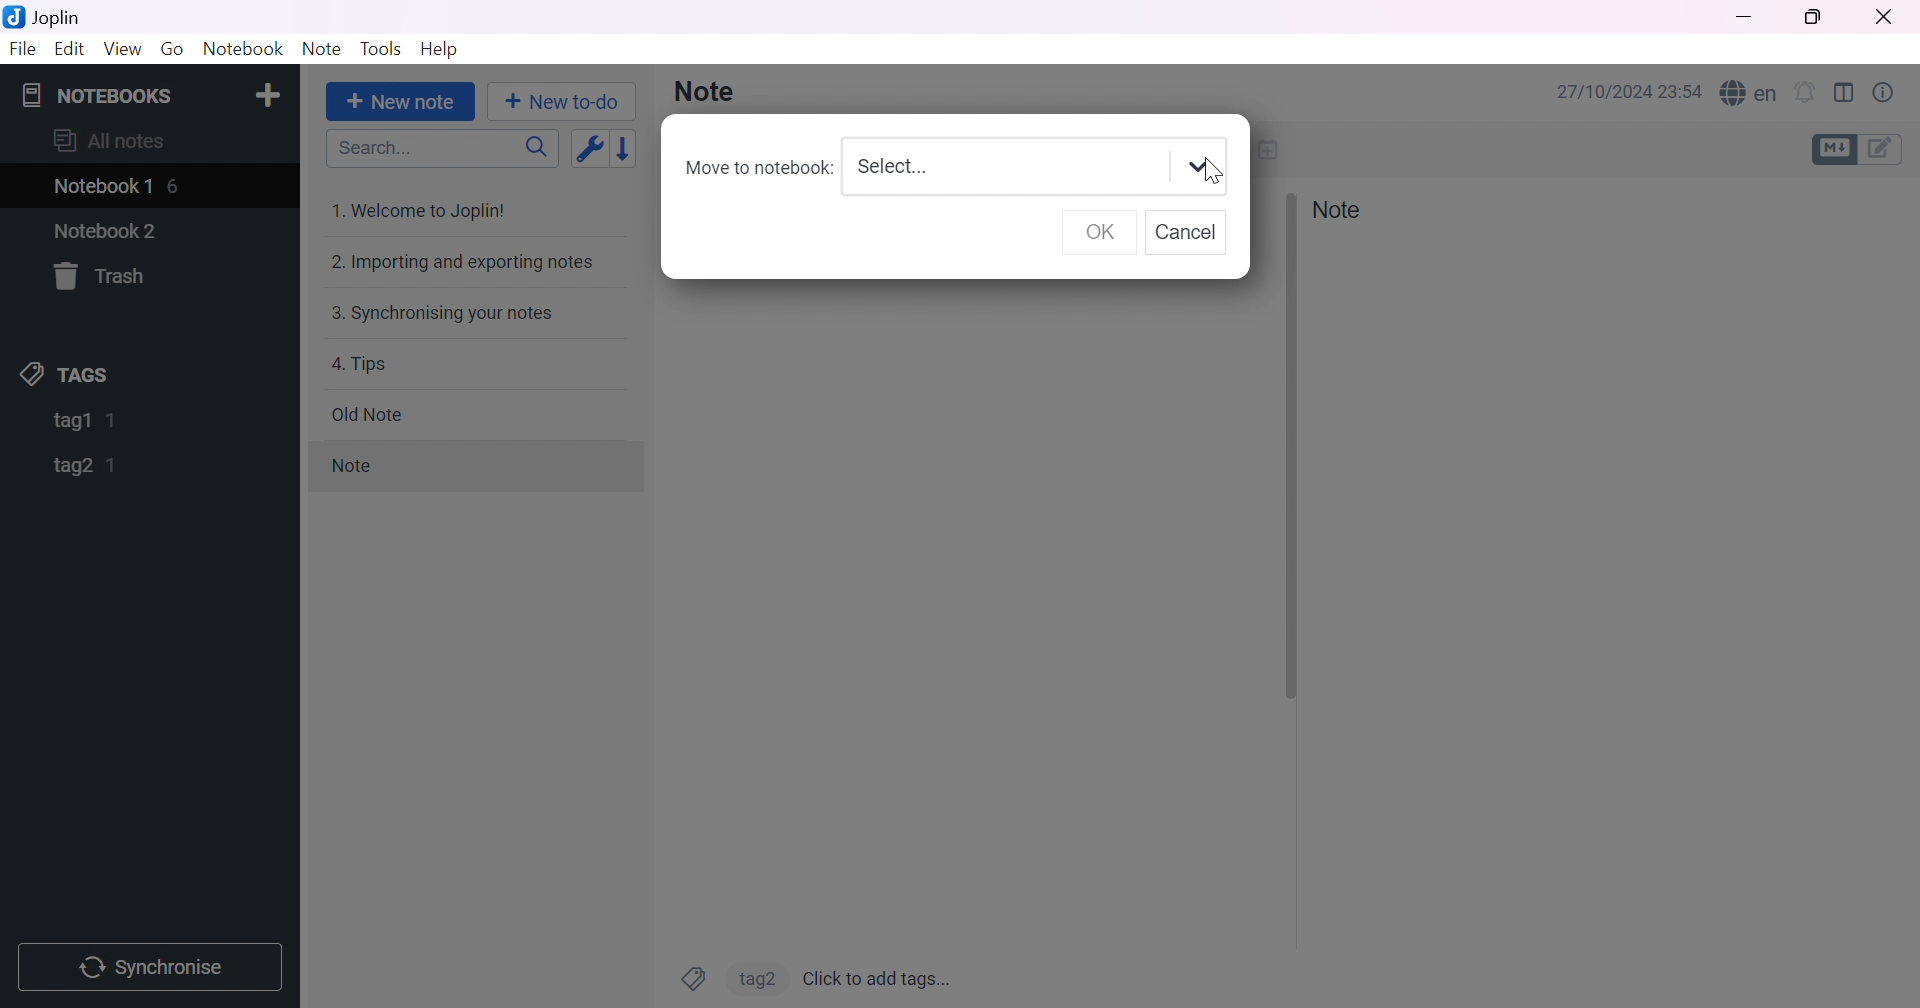  I want to click on Notebook2, so click(106, 230).